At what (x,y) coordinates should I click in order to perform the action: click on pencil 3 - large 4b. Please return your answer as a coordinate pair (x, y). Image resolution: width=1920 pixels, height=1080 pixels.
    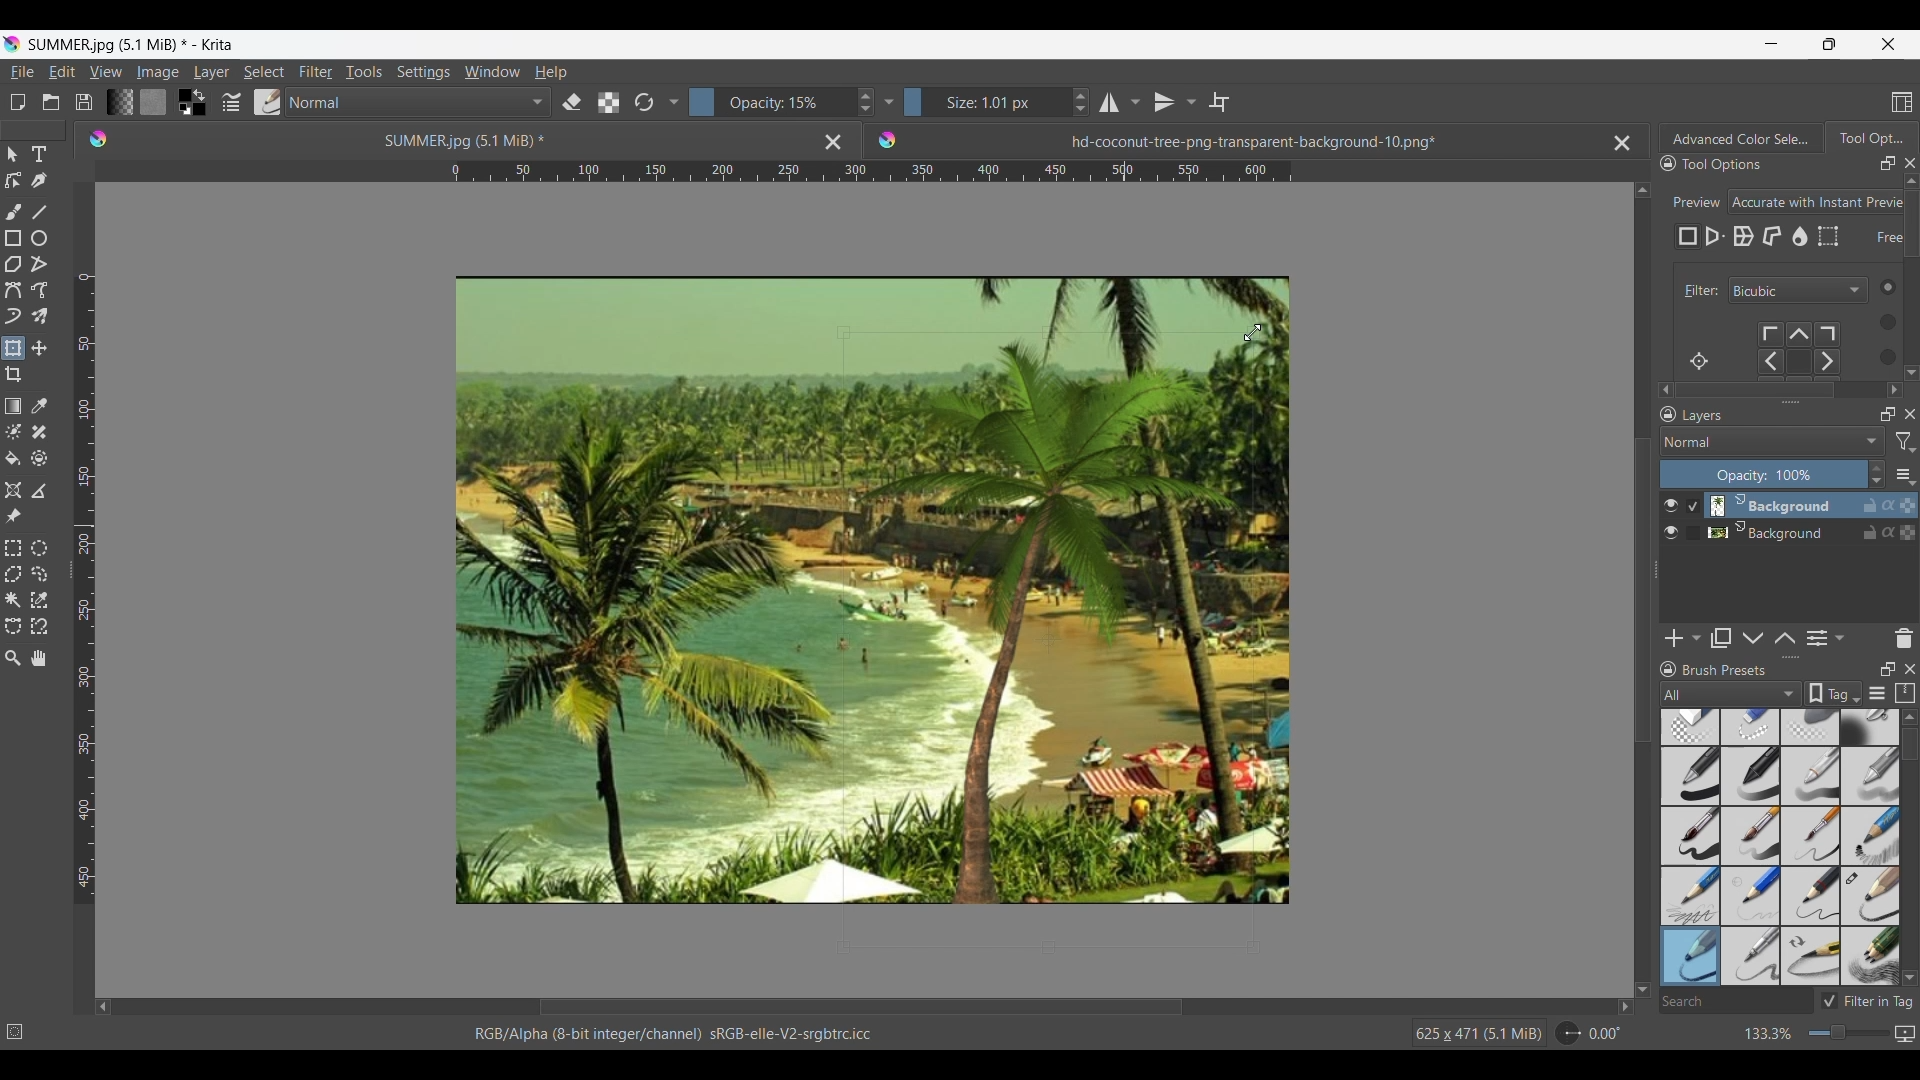
    Looking at the image, I should click on (1871, 897).